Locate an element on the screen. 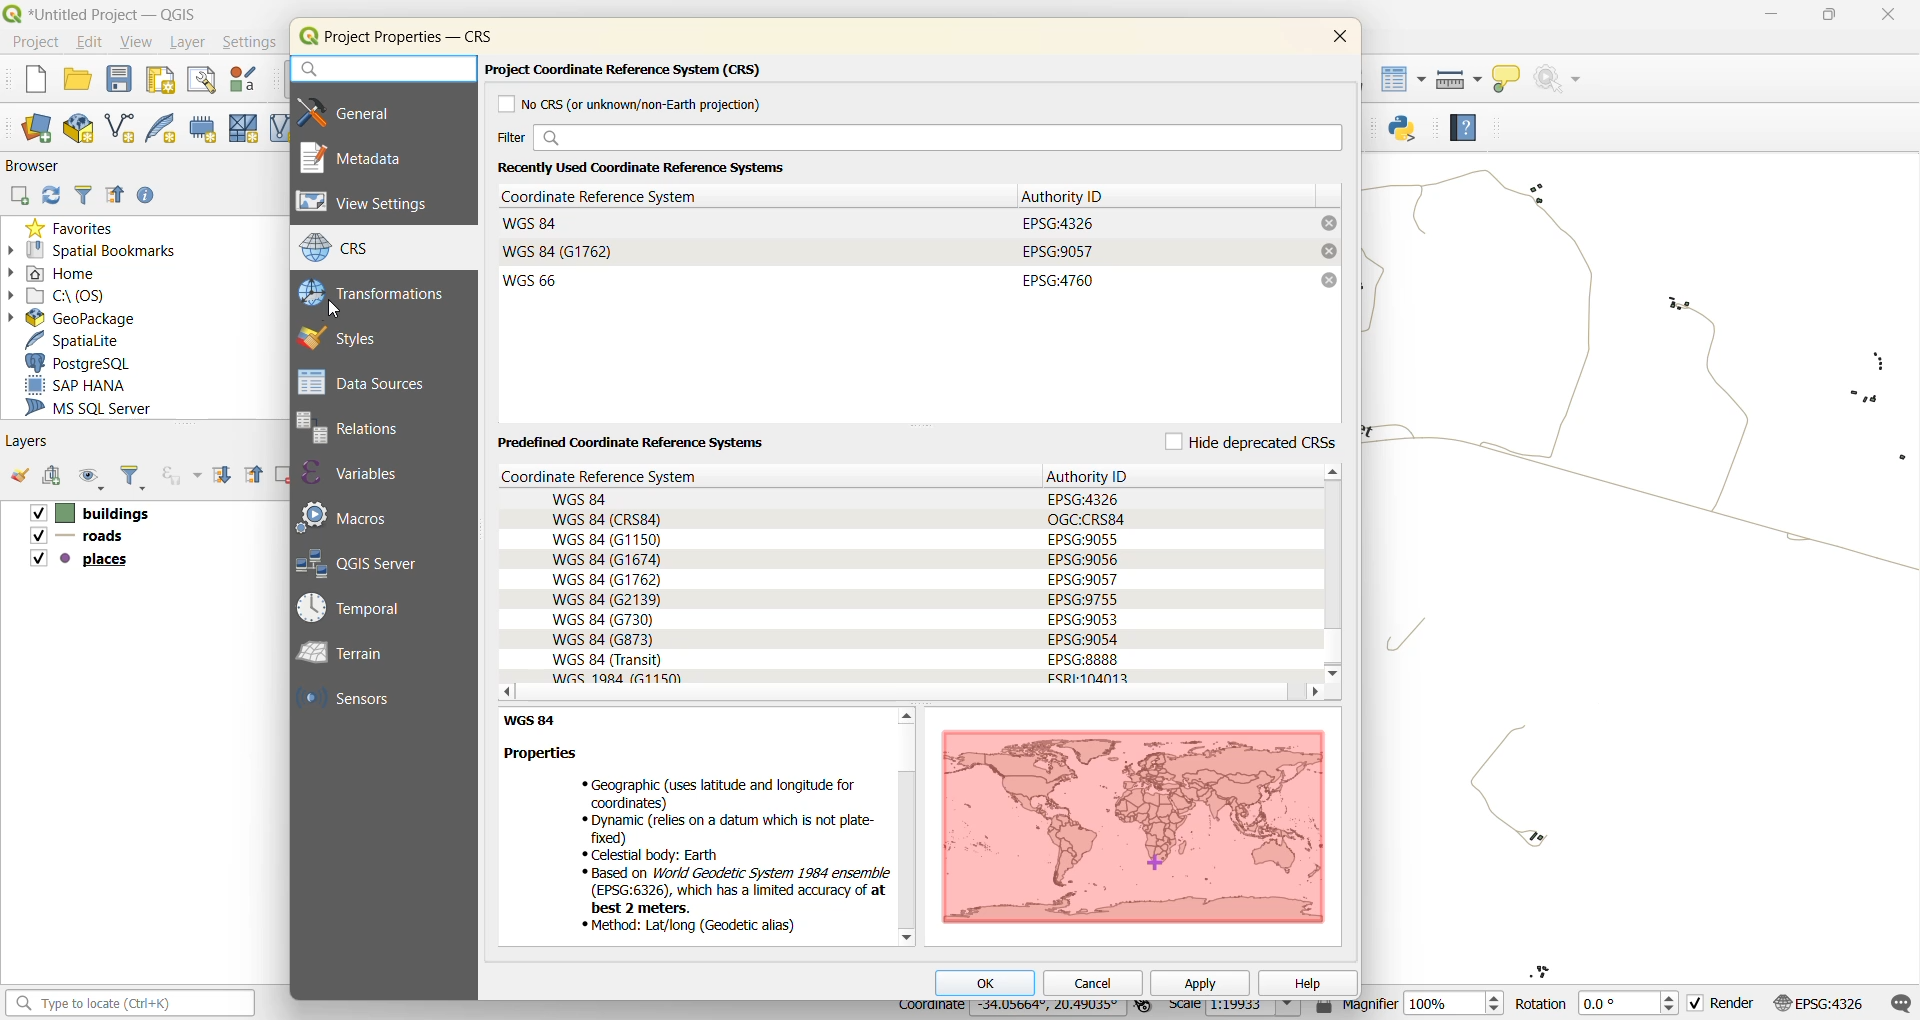 The height and width of the screenshot is (1020, 1920). favorites is located at coordinates (79, 226).